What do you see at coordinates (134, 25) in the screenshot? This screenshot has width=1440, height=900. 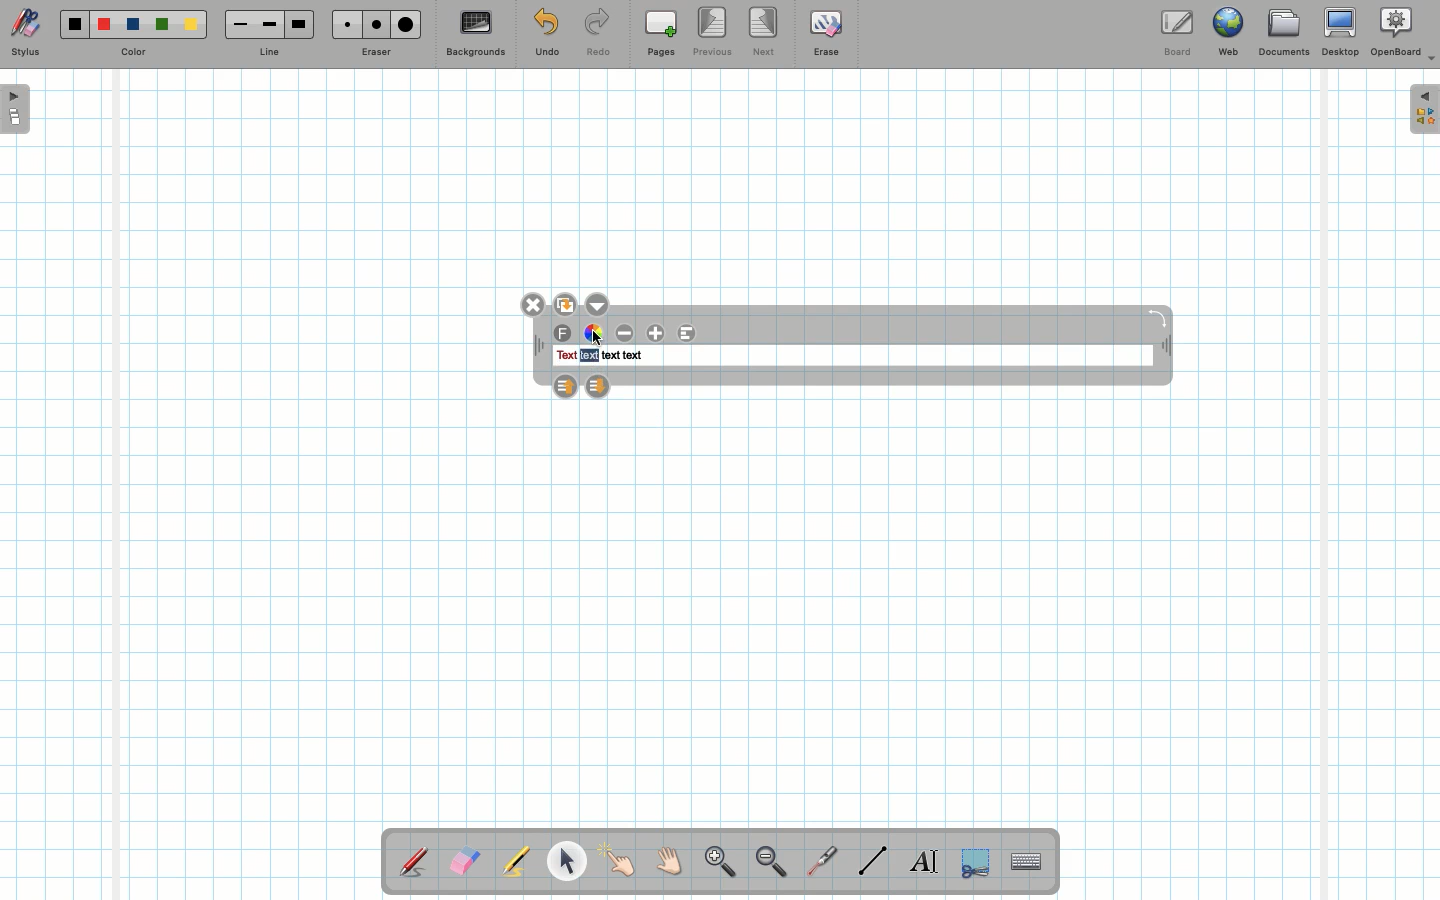 I see `Blue` at bounding box center [134, 25].